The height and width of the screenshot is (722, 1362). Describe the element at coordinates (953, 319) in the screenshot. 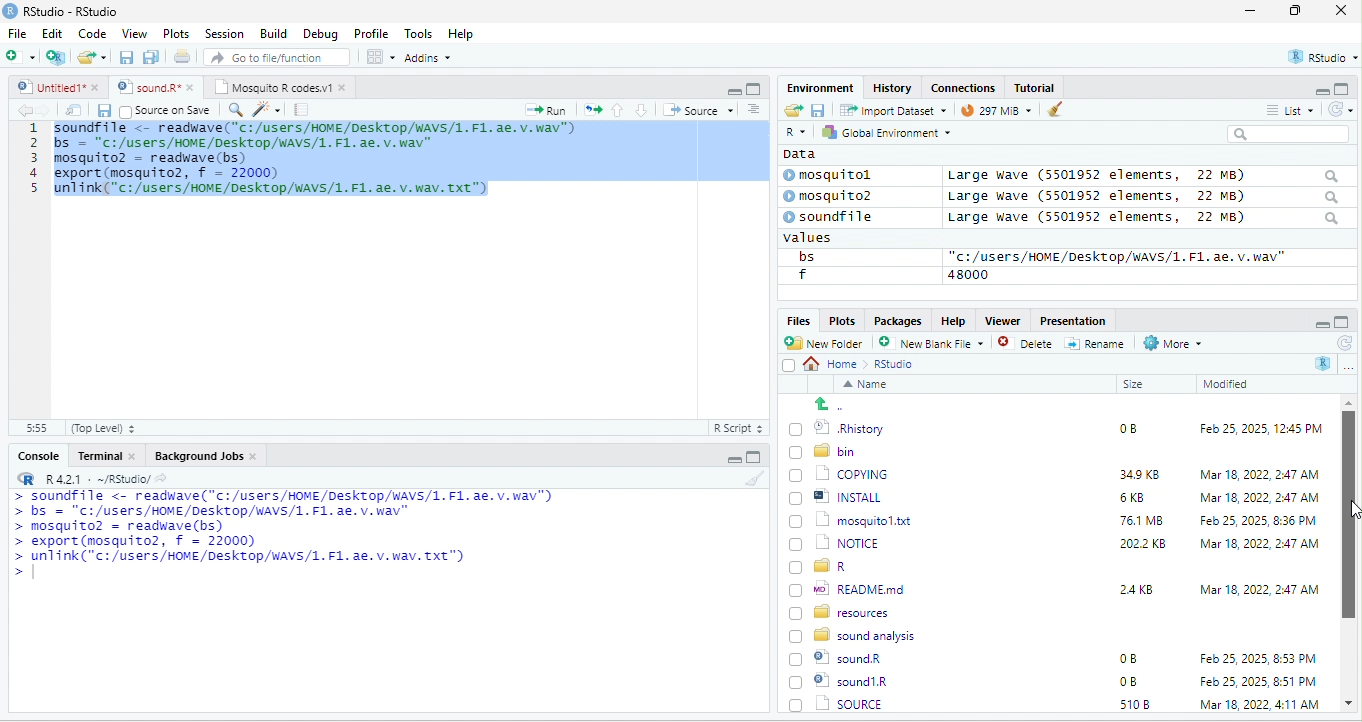

I see `Help` at that location.